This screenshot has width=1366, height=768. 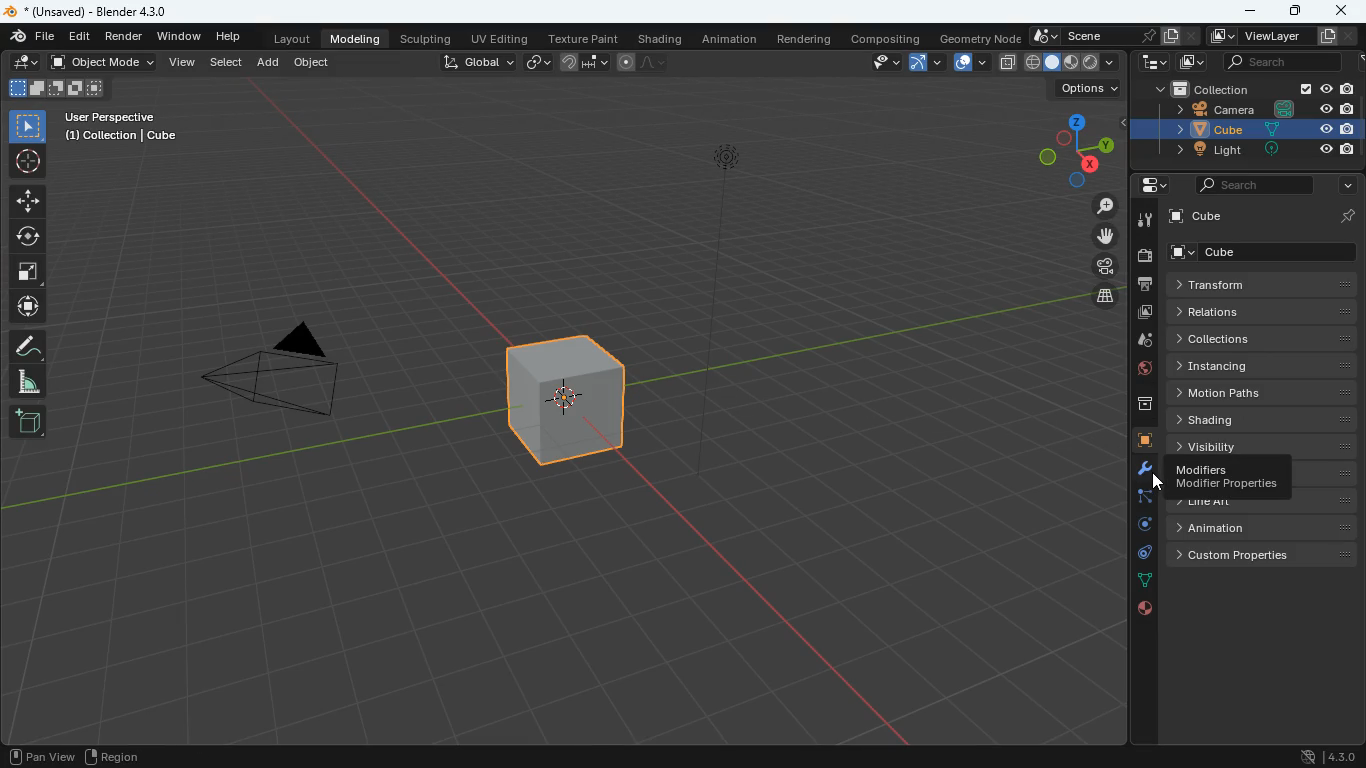 I want to click on angle, so click(x=36, y=382).